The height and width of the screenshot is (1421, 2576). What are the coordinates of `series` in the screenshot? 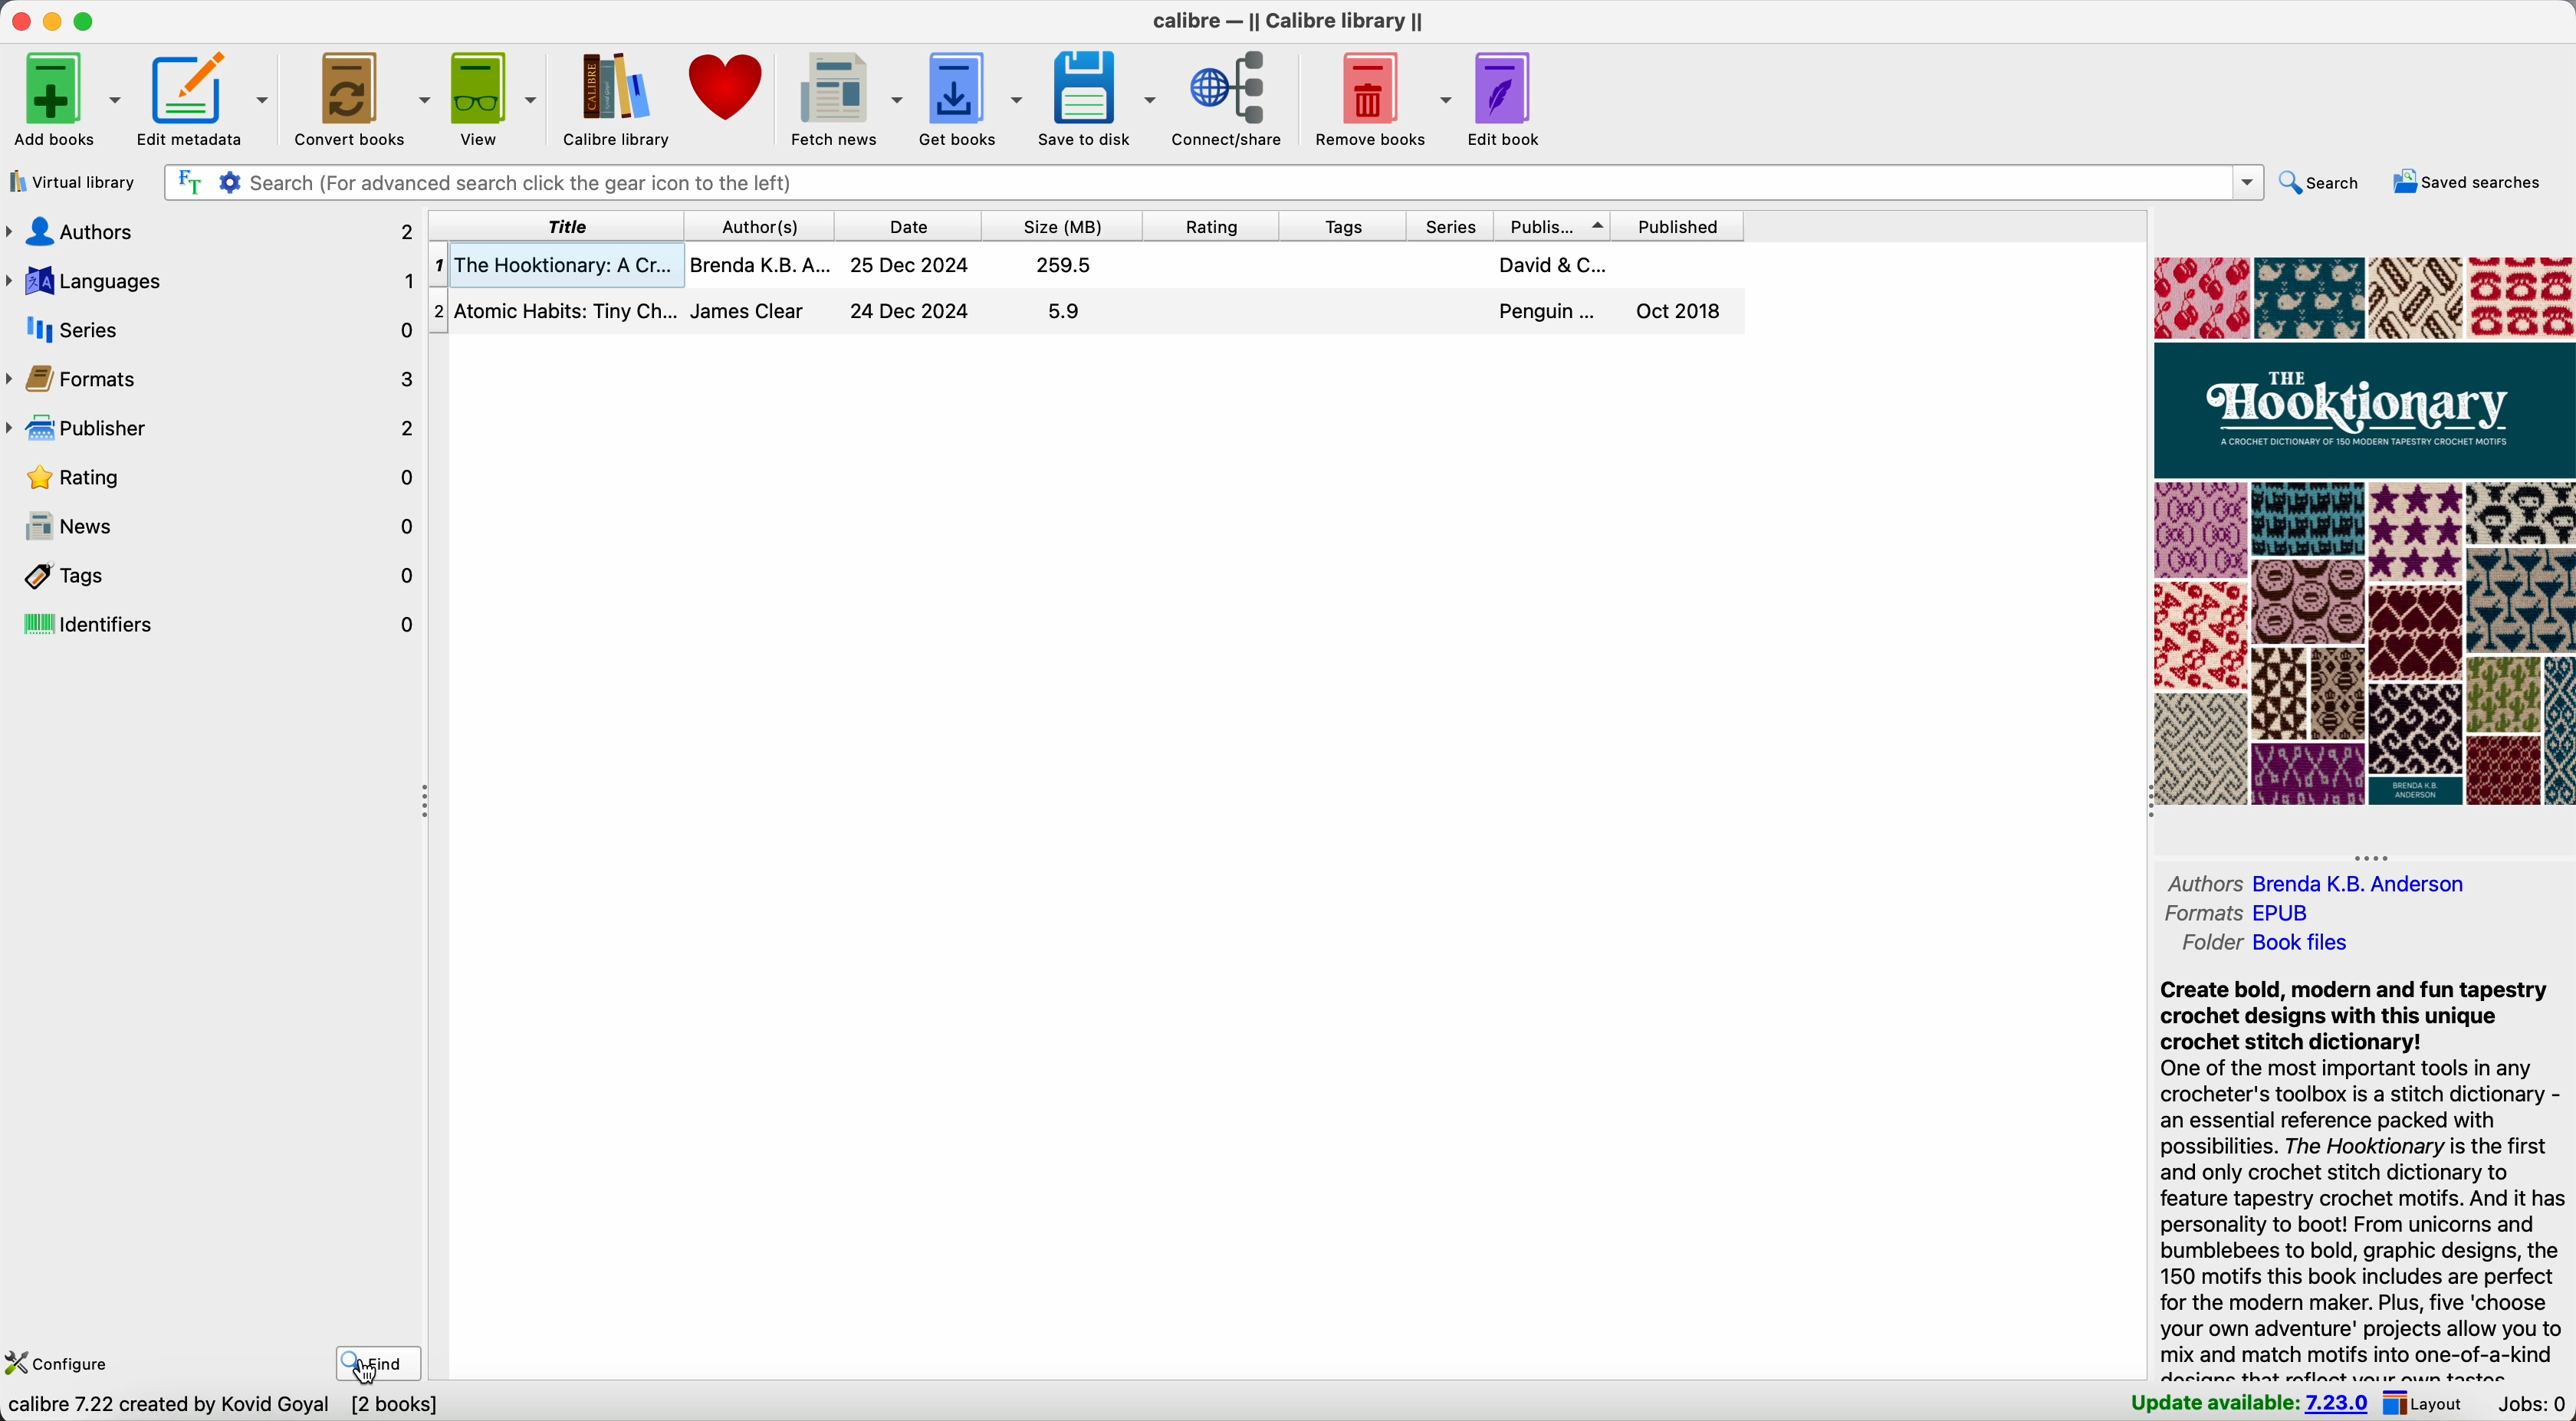 It's located at (1454, 225).